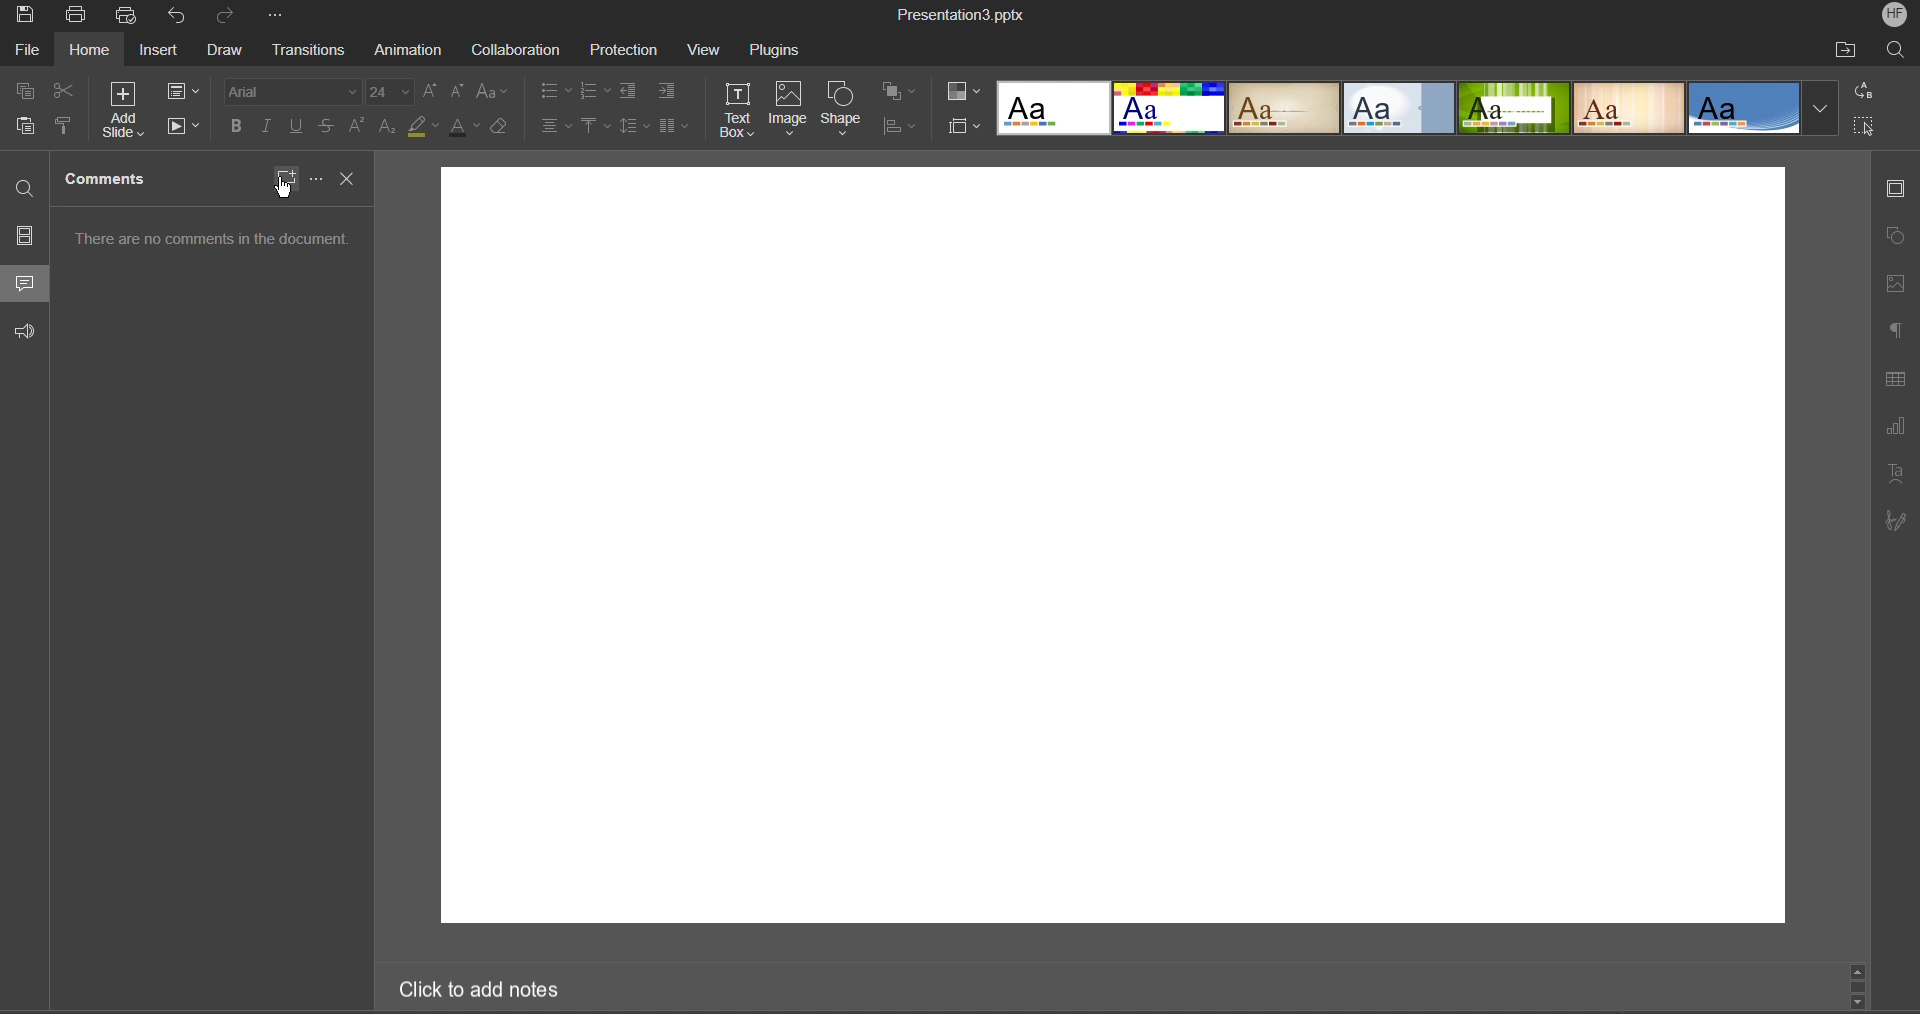  What do you see at coordinates (1898, 381) in the screenshot?
I see `Table` at bounding box center [1898, 381].